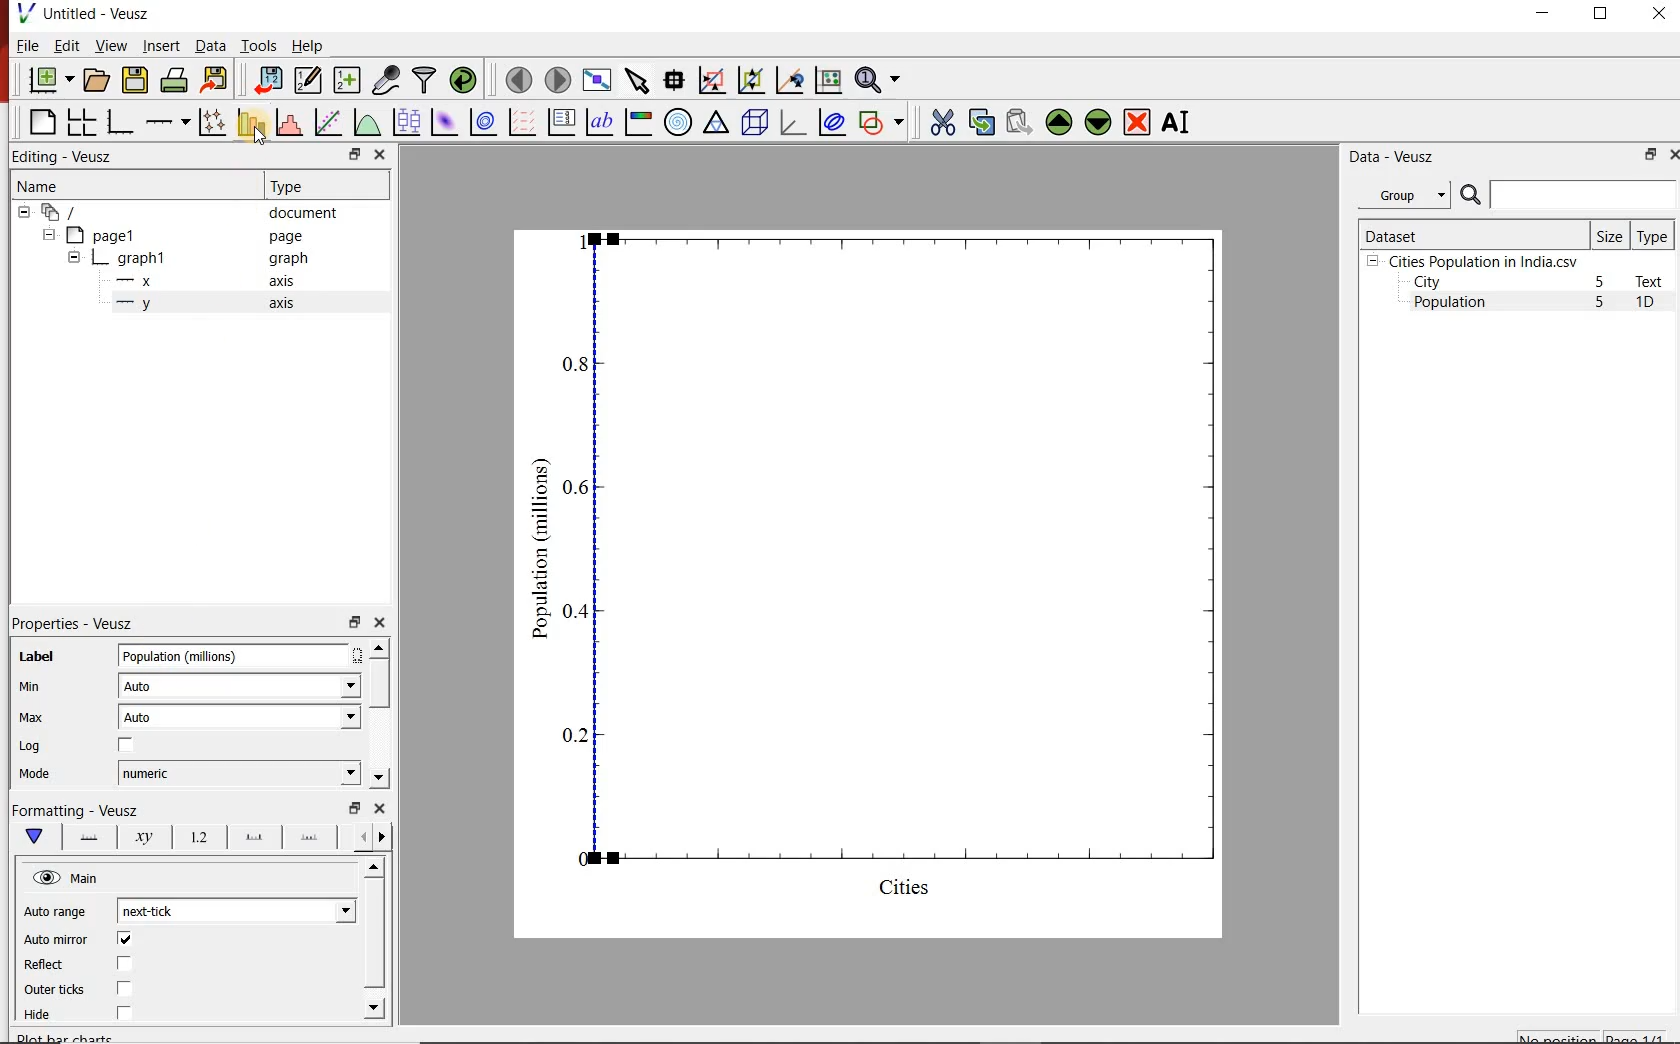  What do you see at coordinates (107, 44) in the screenshot?
I see `View` at bounding box center [107, 44].